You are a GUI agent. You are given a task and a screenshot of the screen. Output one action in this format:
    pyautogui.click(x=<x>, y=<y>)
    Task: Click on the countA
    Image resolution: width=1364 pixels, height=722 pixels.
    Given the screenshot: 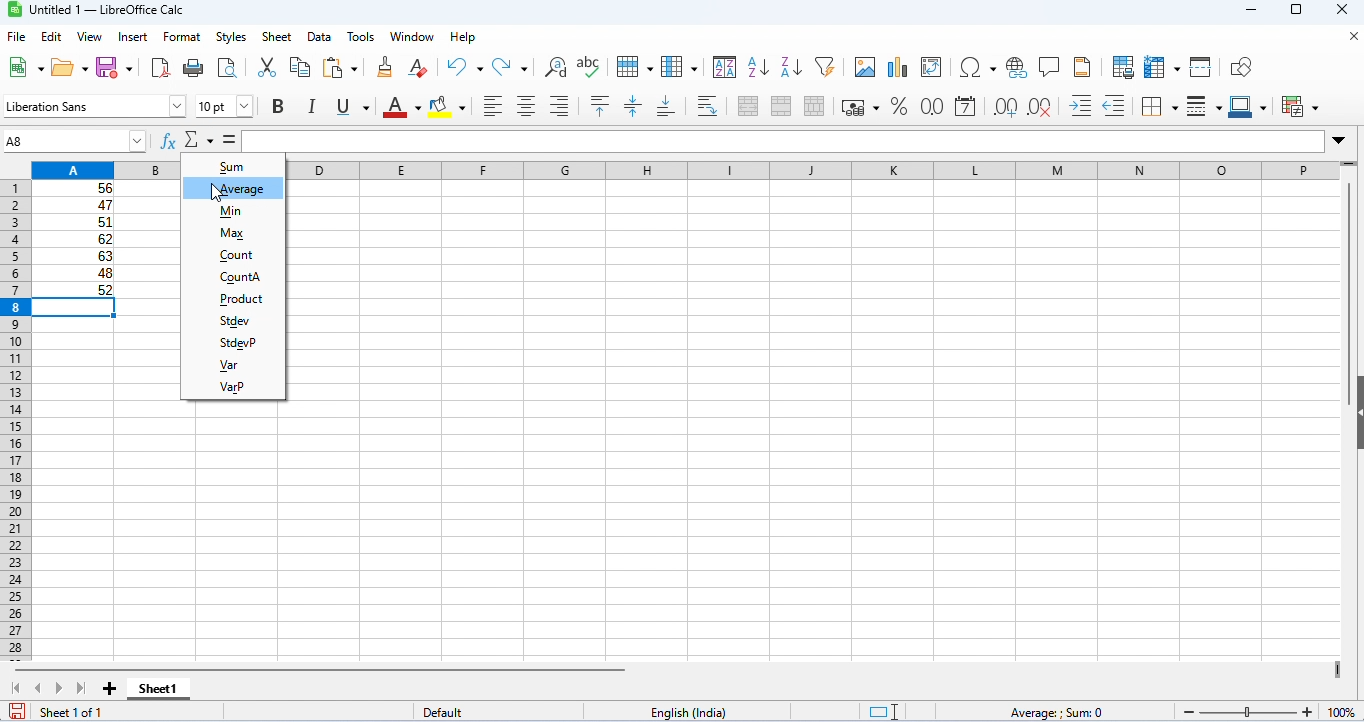 What is the action you would take?
    pyautogui.click(x=233, y=277)
    